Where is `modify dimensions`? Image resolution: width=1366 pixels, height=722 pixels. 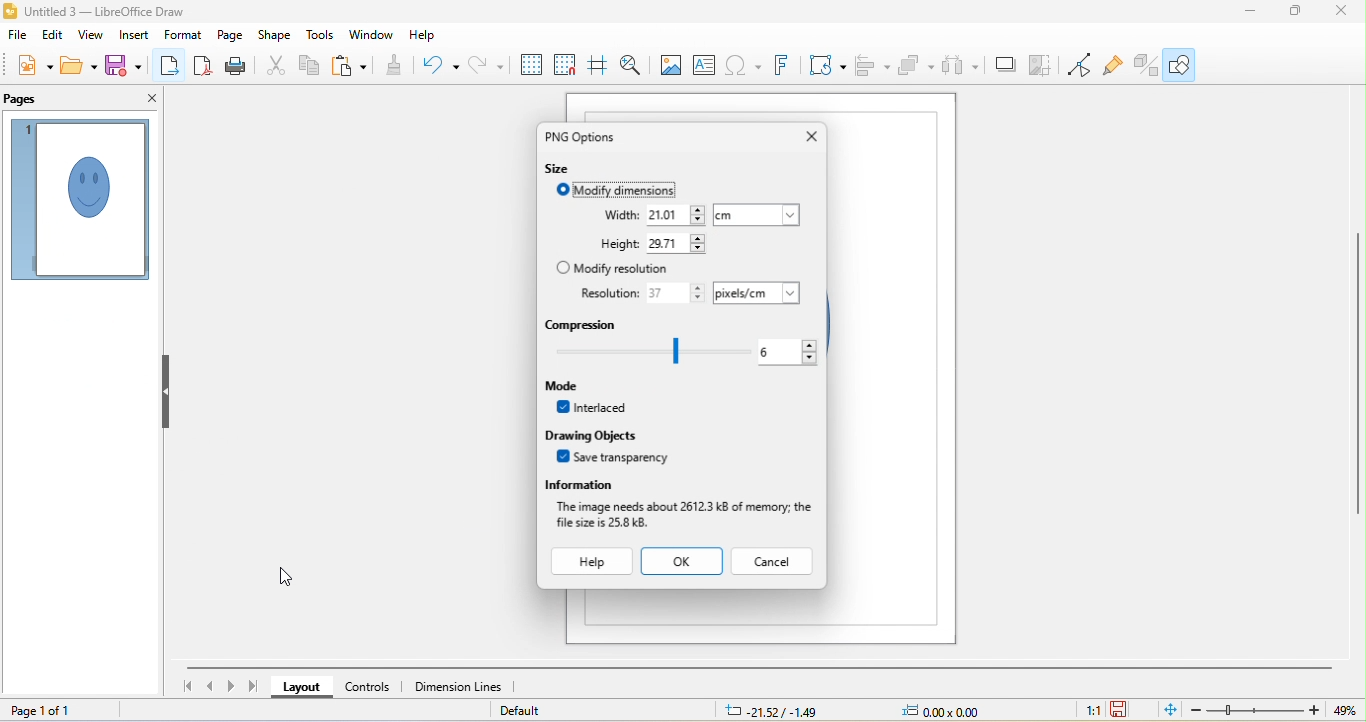 modify dimensions is located at coordinates (617, 190).